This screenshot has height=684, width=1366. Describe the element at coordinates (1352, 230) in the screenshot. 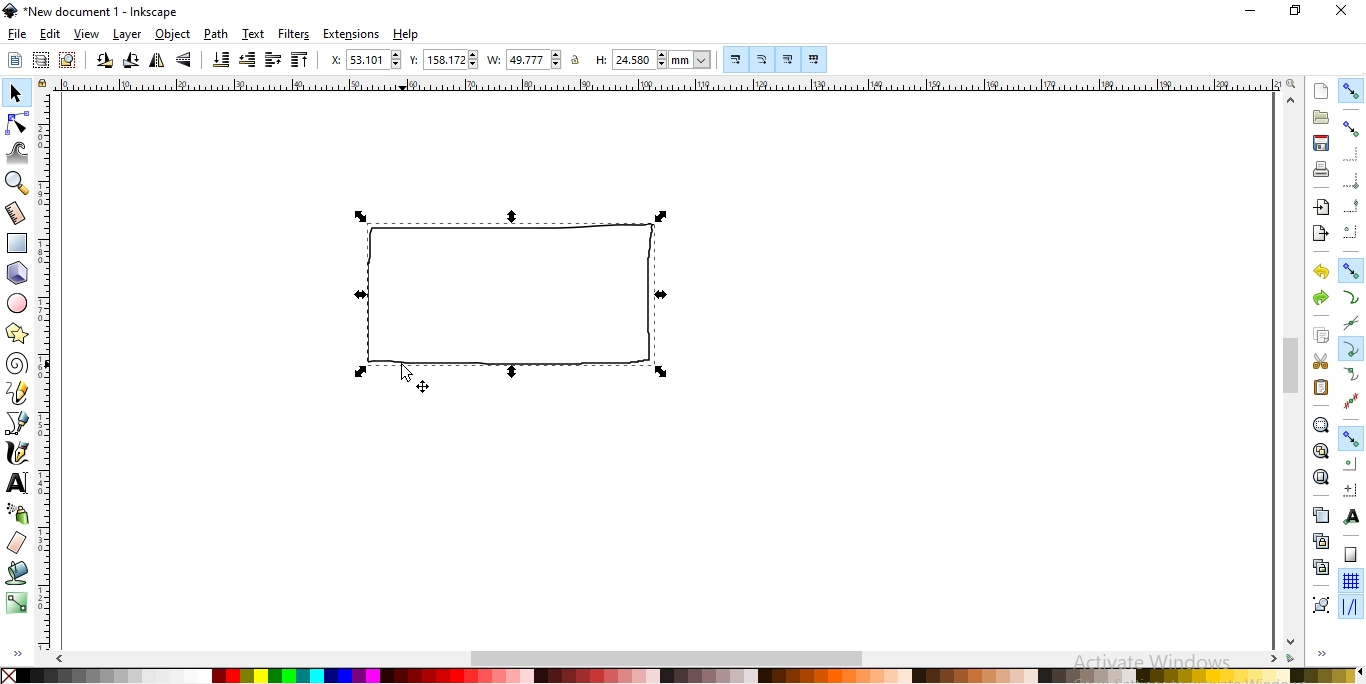

I see `snap centers ofbounding boxes` at that location.